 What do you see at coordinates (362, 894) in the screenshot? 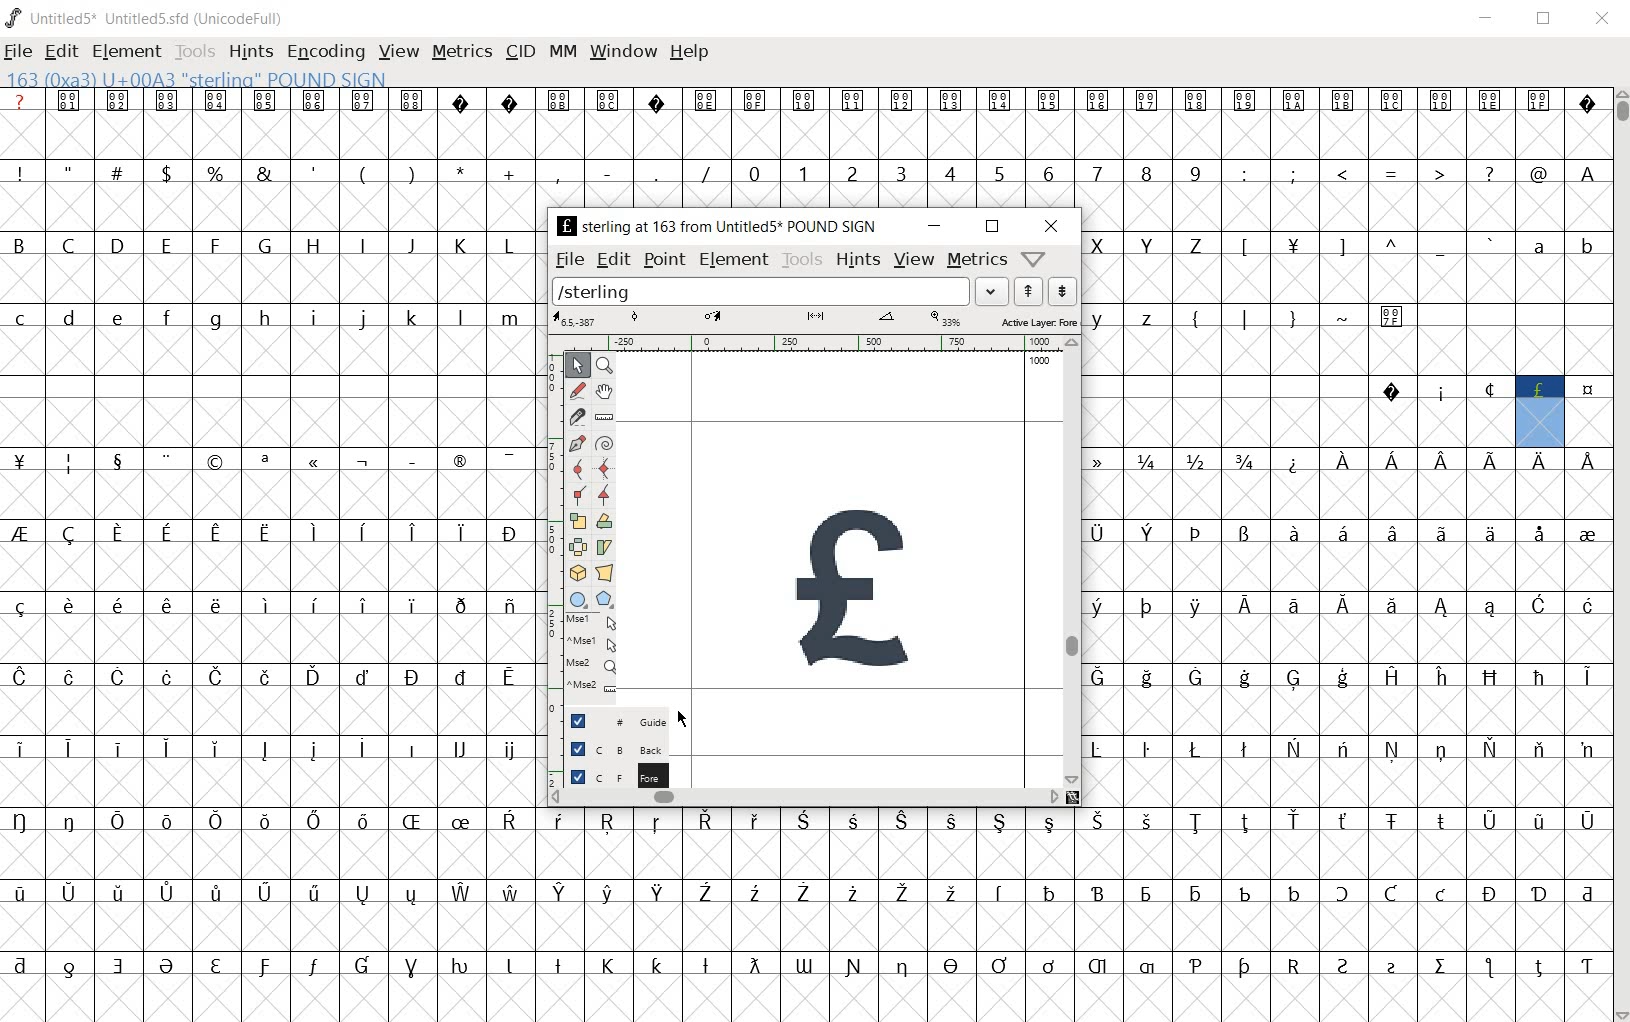
I see `Symbol` at bounding box center [362, 894].